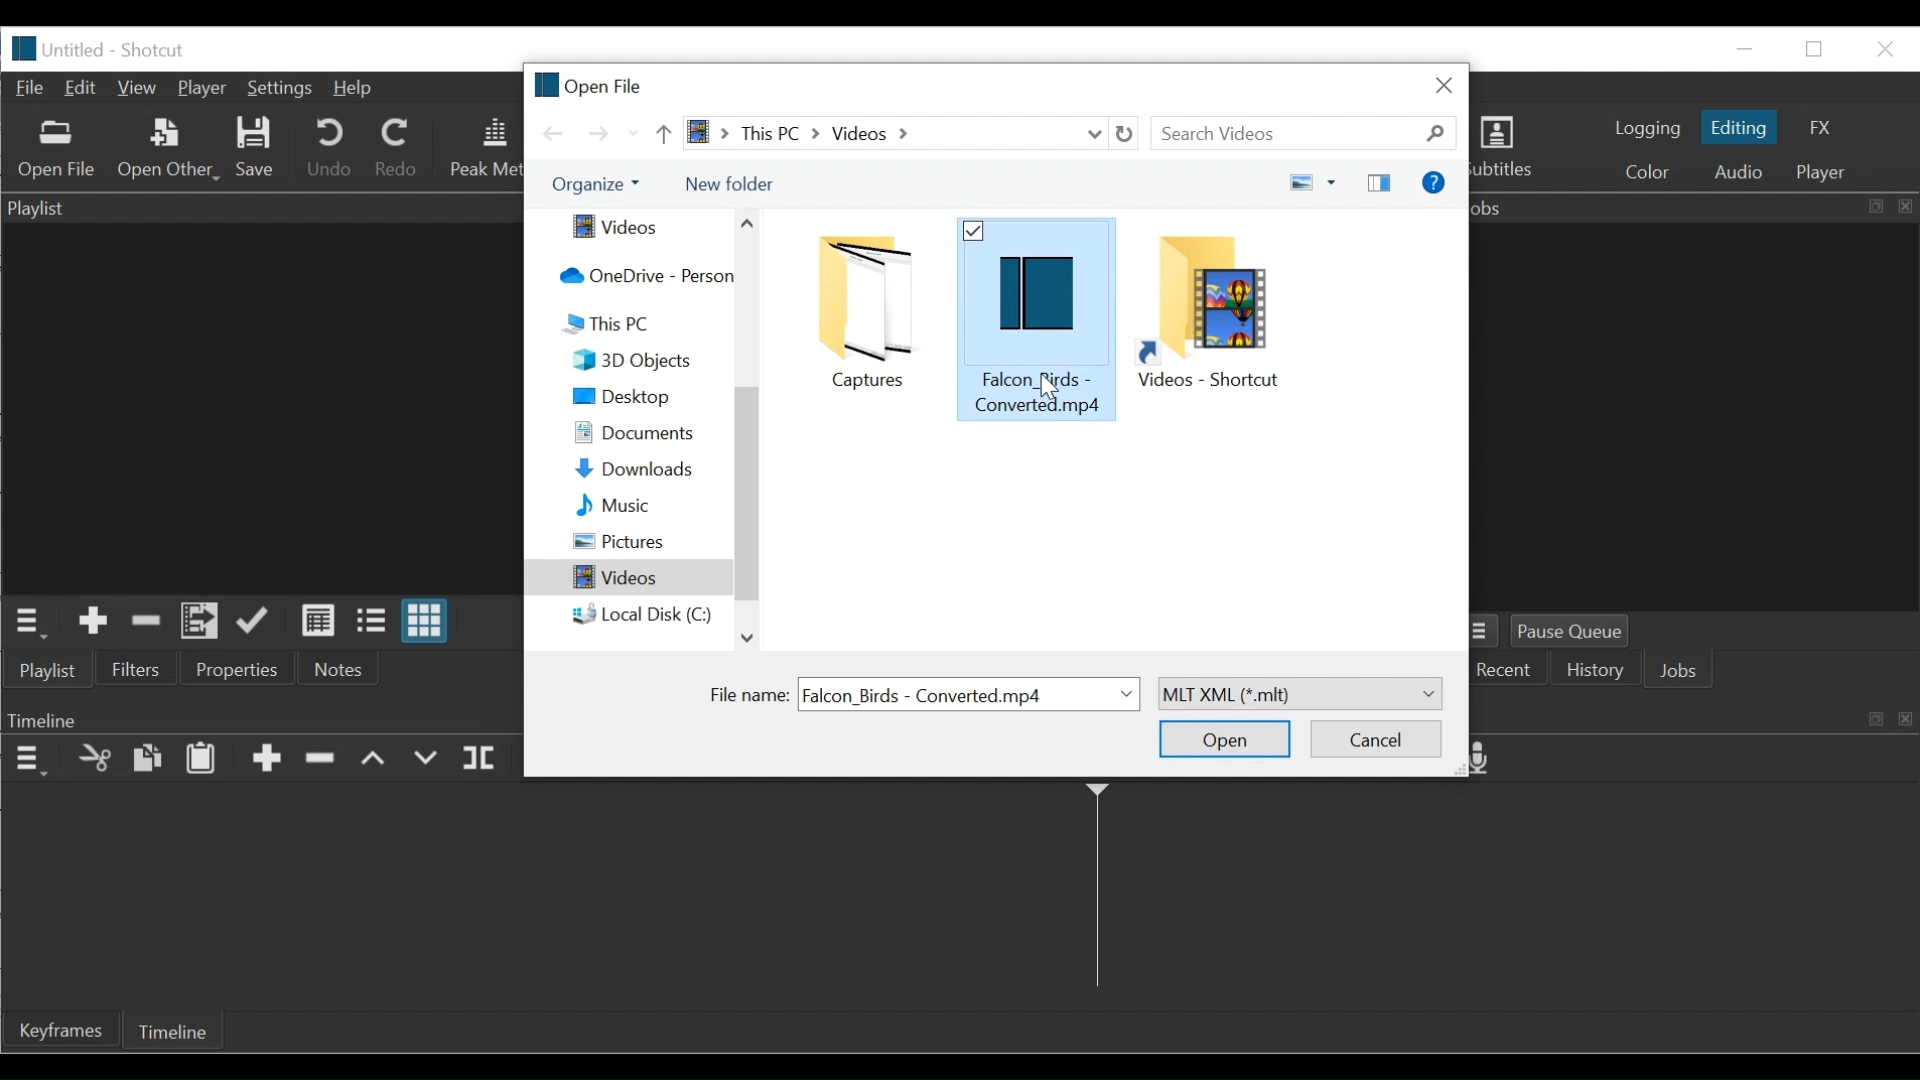 The width and height of the screenshot is (1920, 1080). What do you see at coordinates (1489, 760) in the screenshot?
I see `Record audio` at bounding box center [1489, 760].